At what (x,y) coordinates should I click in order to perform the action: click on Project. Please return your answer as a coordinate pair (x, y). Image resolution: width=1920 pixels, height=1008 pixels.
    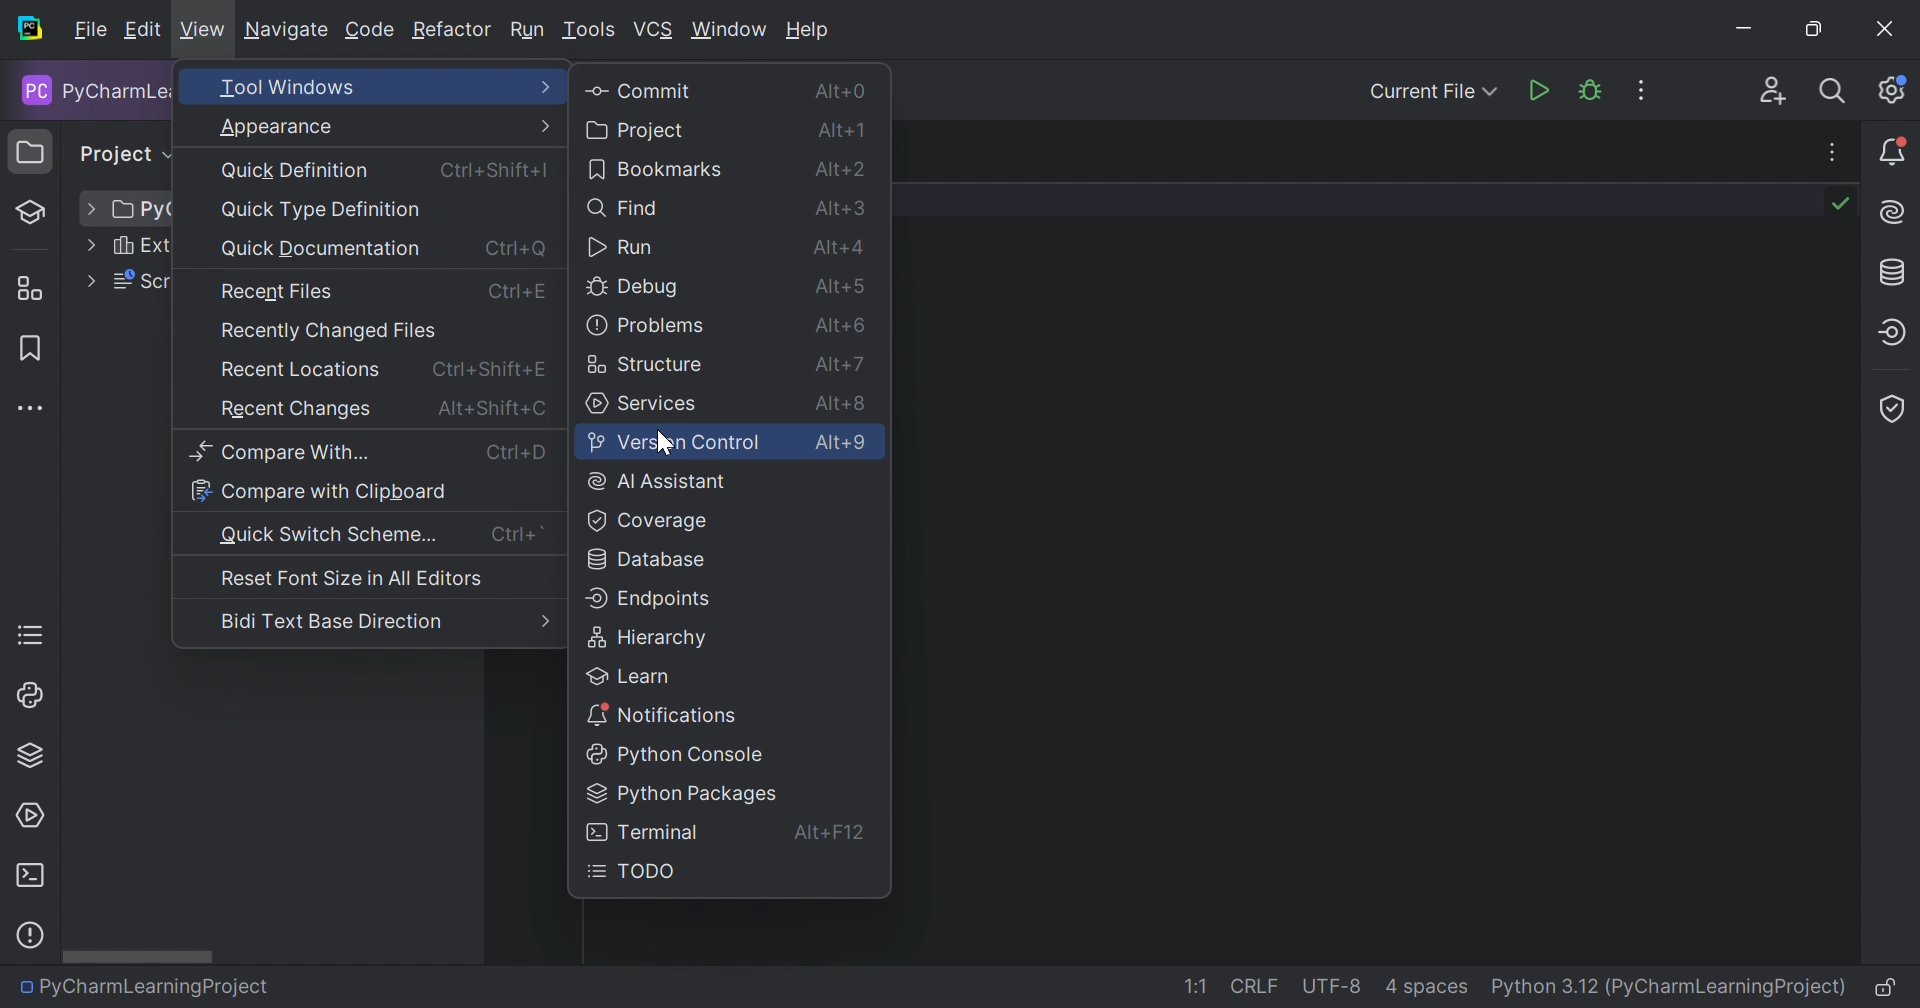
    Looking at the image, I should click on (33, 150).